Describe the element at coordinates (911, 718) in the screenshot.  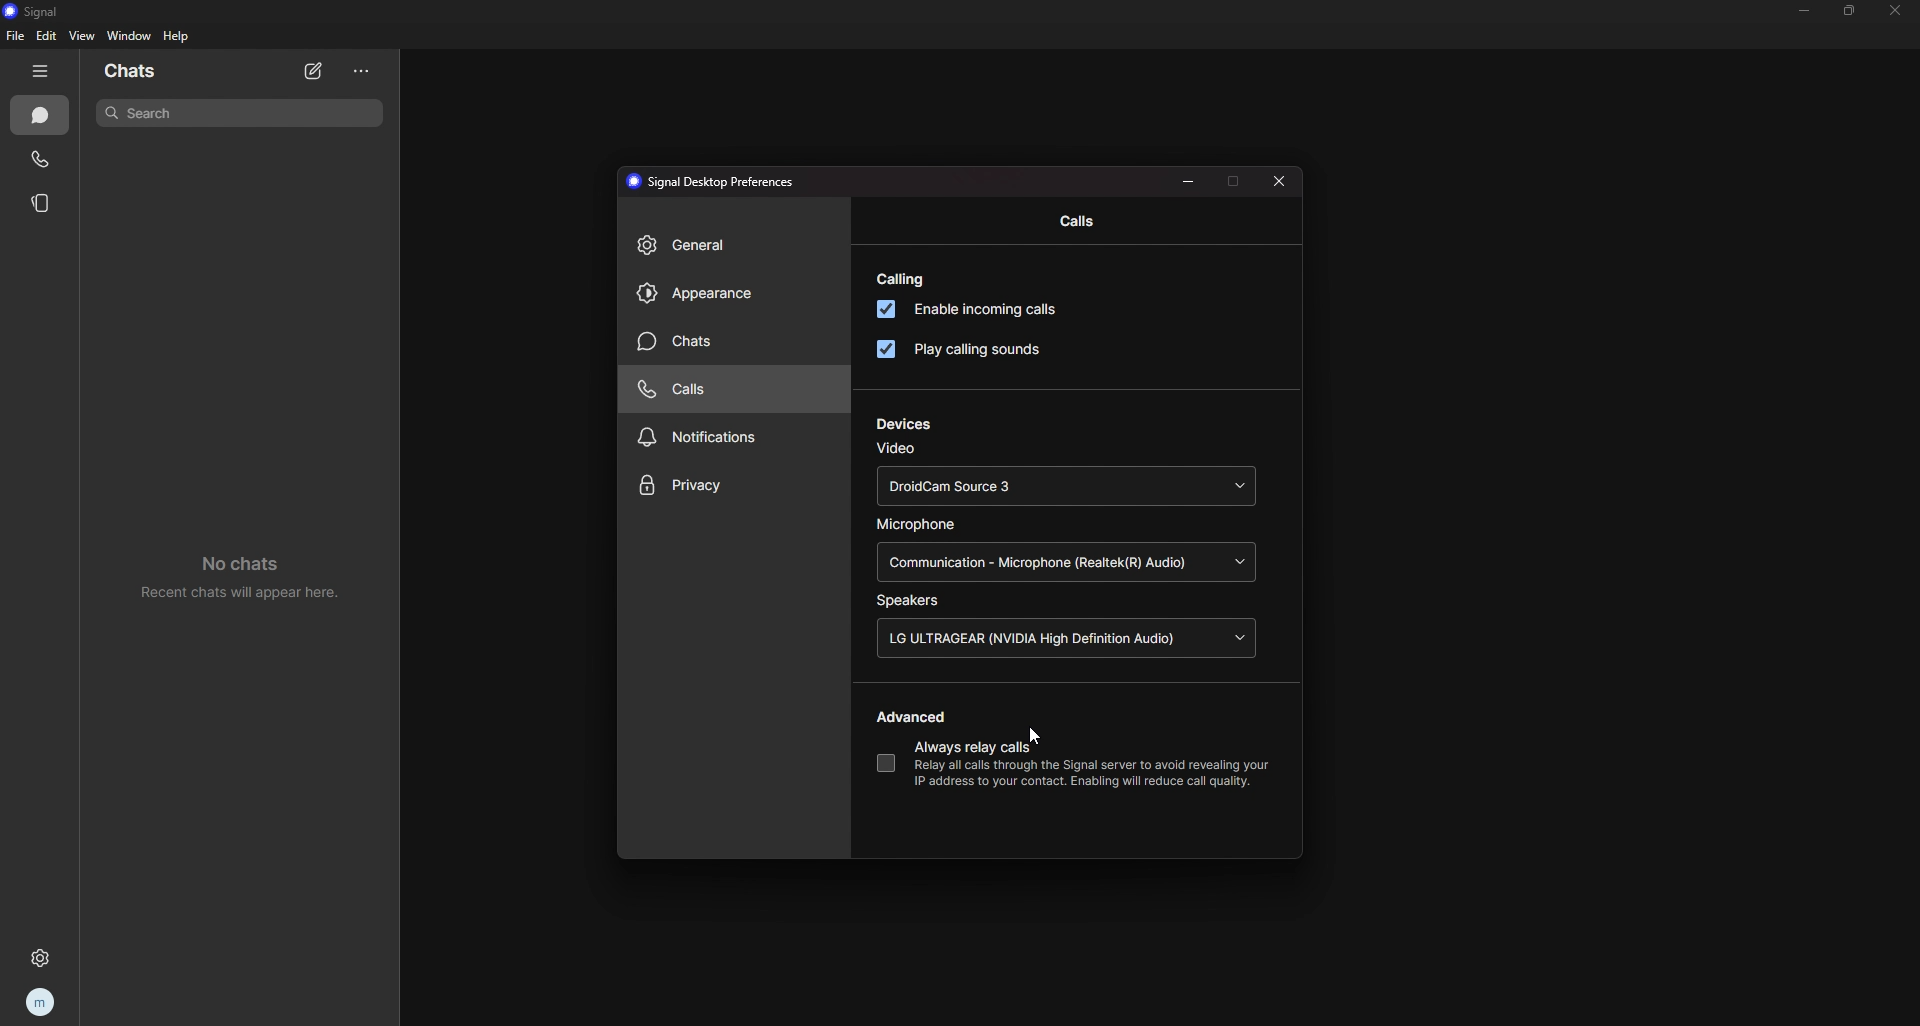
I see `advanced` at that location.